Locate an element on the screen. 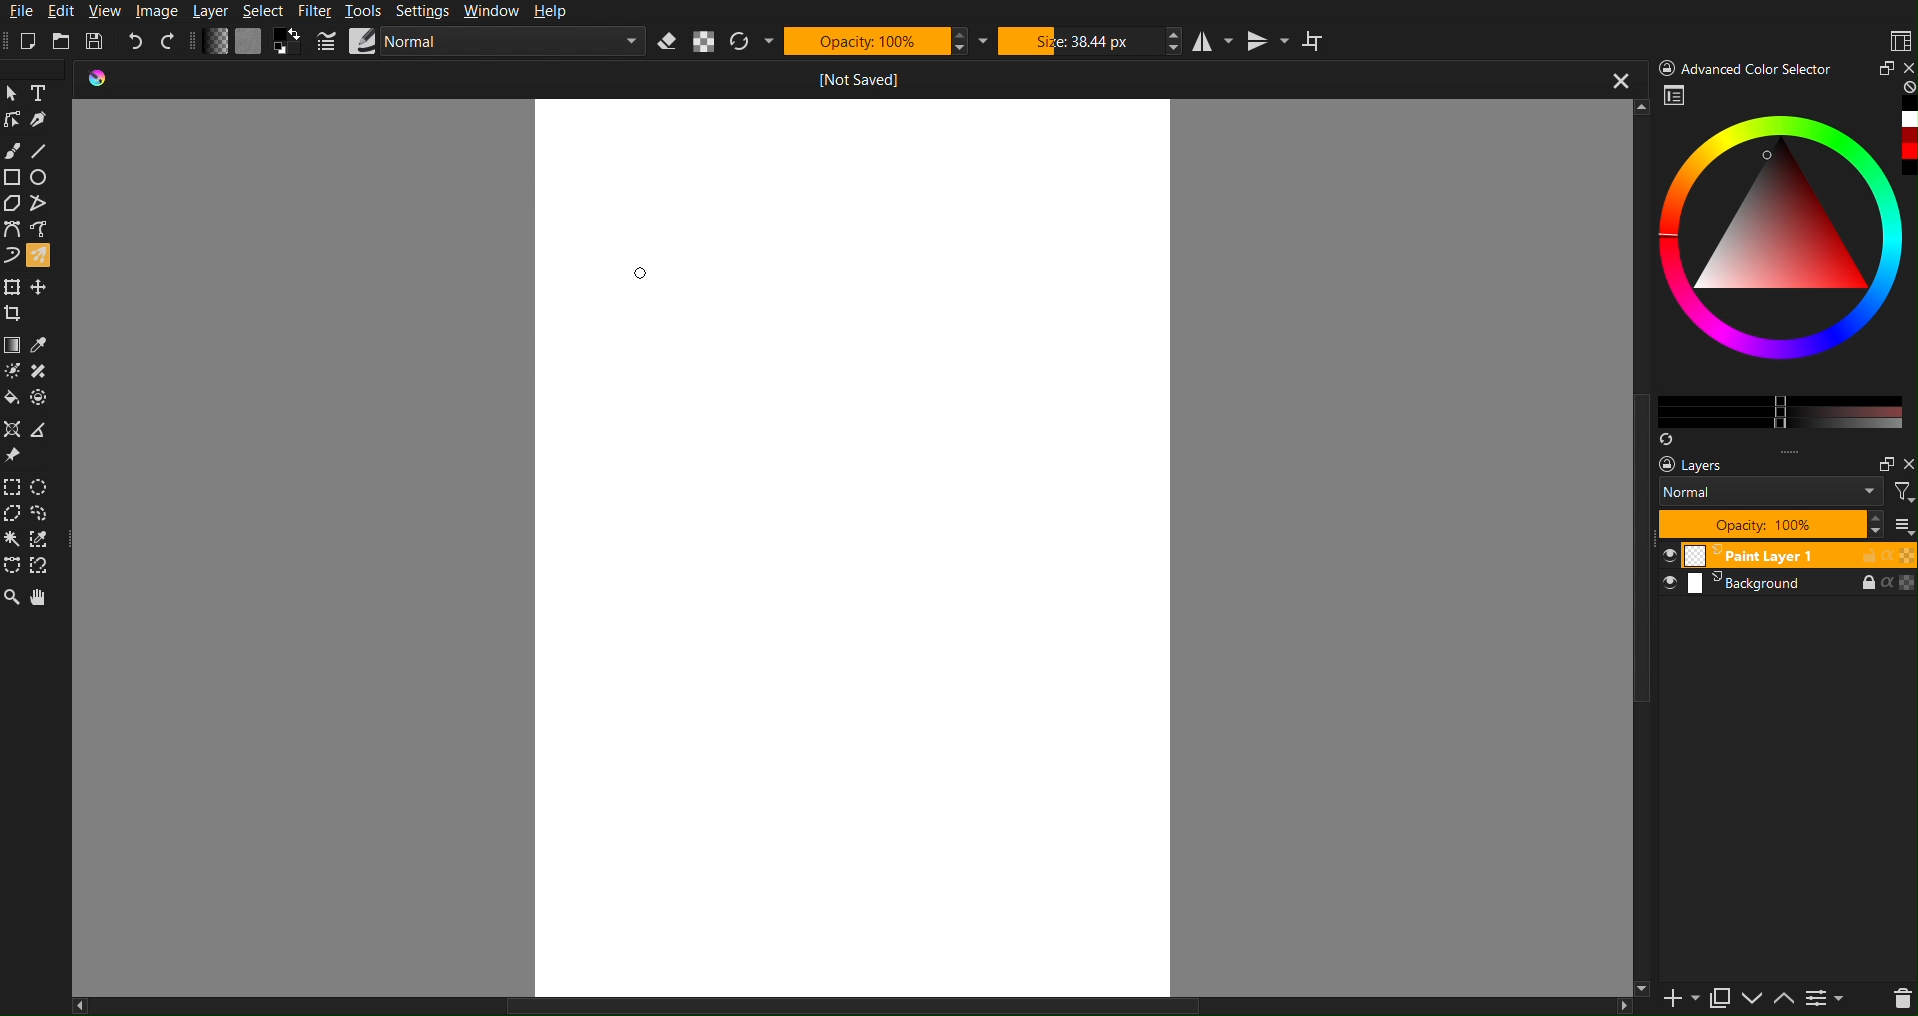  Brush Options is located at coordinates (512, 44).